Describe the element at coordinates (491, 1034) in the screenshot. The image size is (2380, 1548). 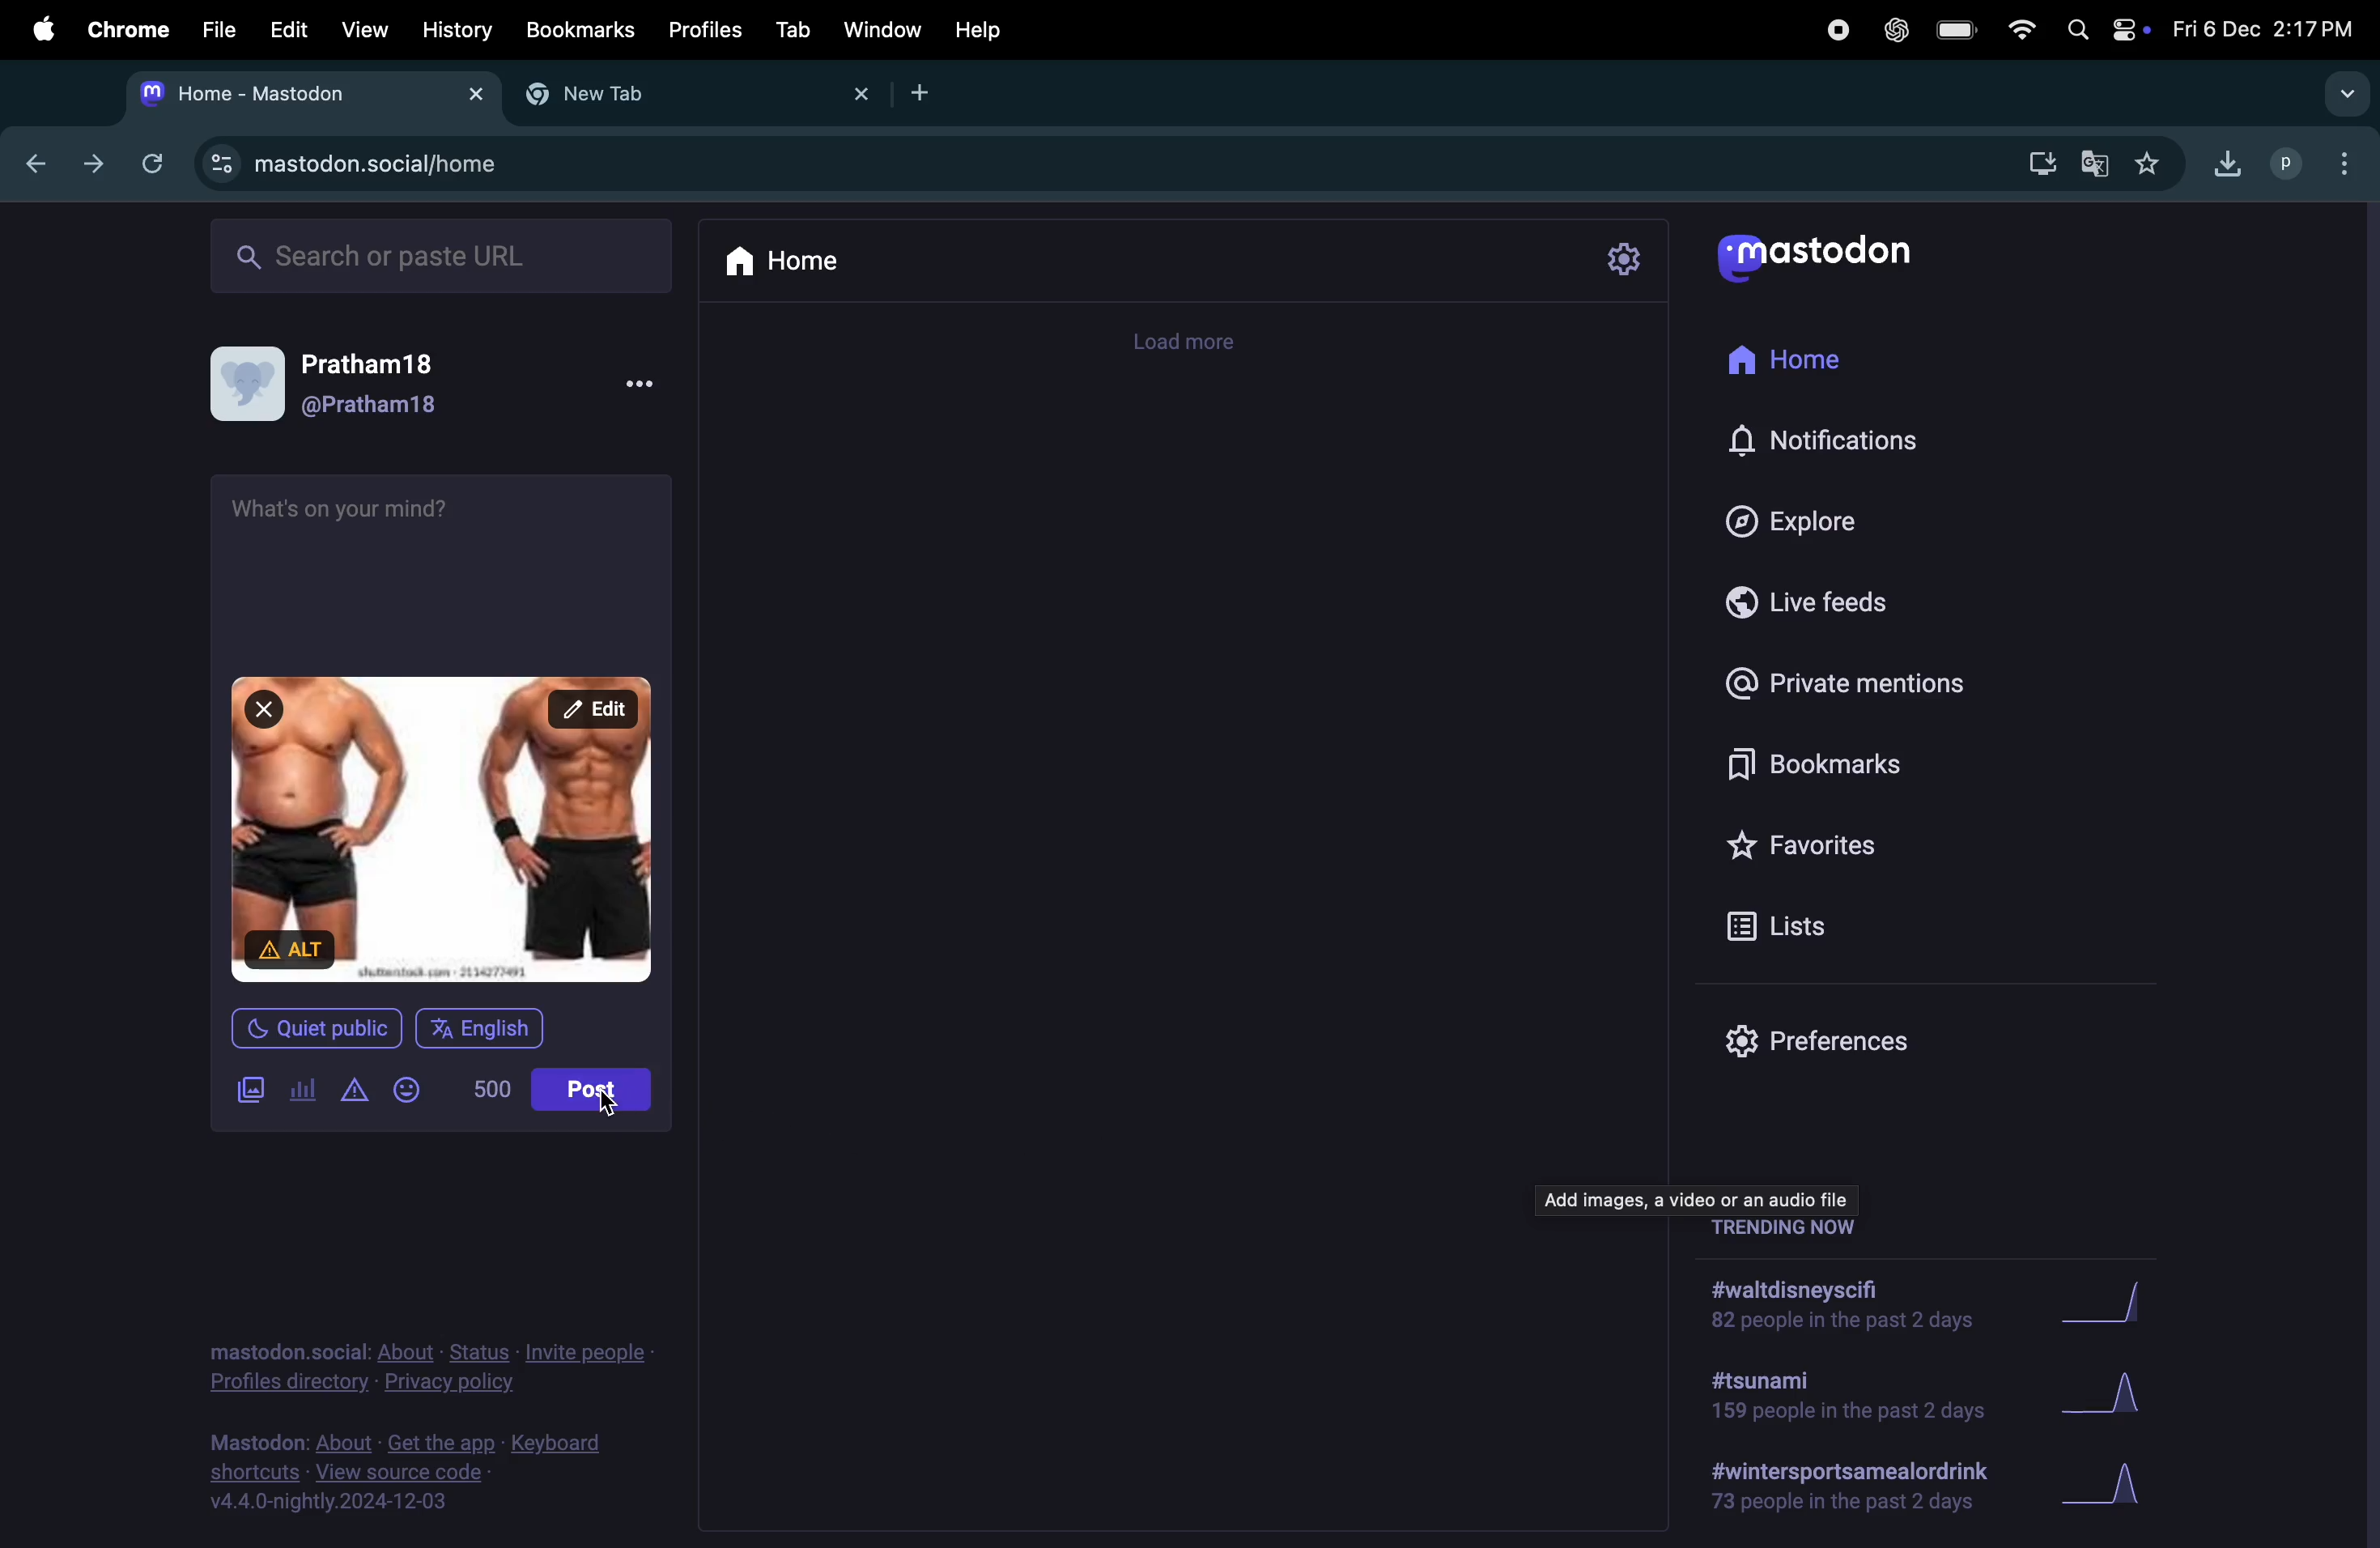
I see `English` at that location.